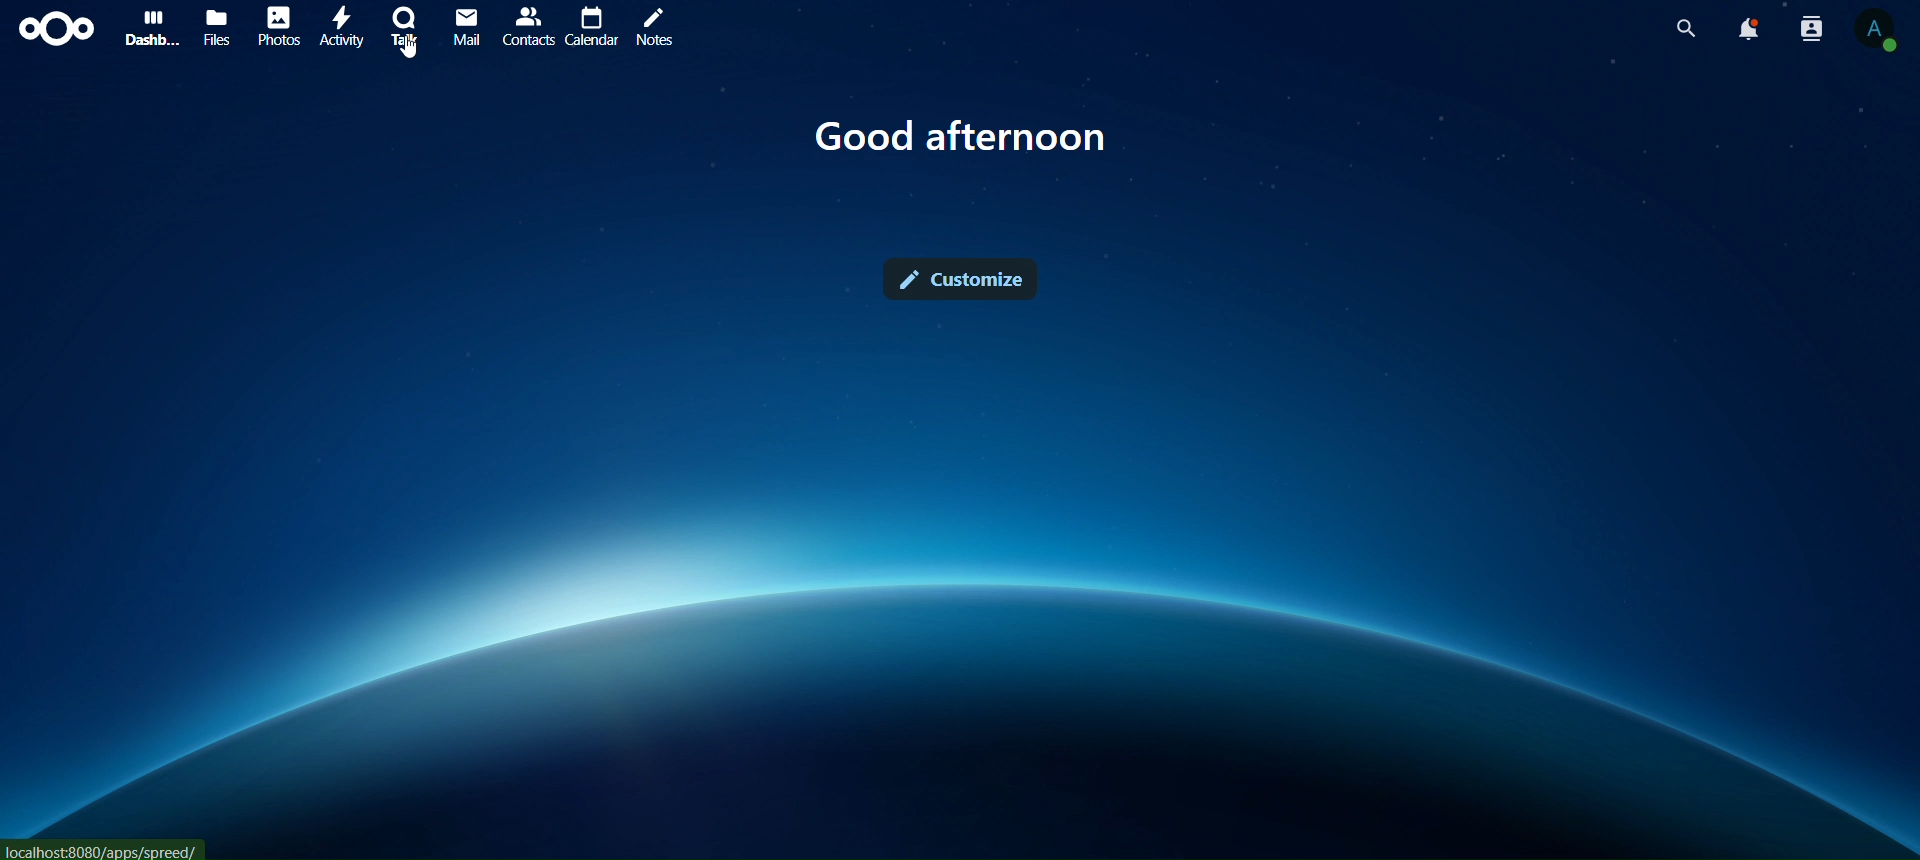 The height and width of the screenshot is (860, 1920). What do you see at coordinates (464, 26) in the screenshot?
I see `mail` at bounding box center [464, 26].